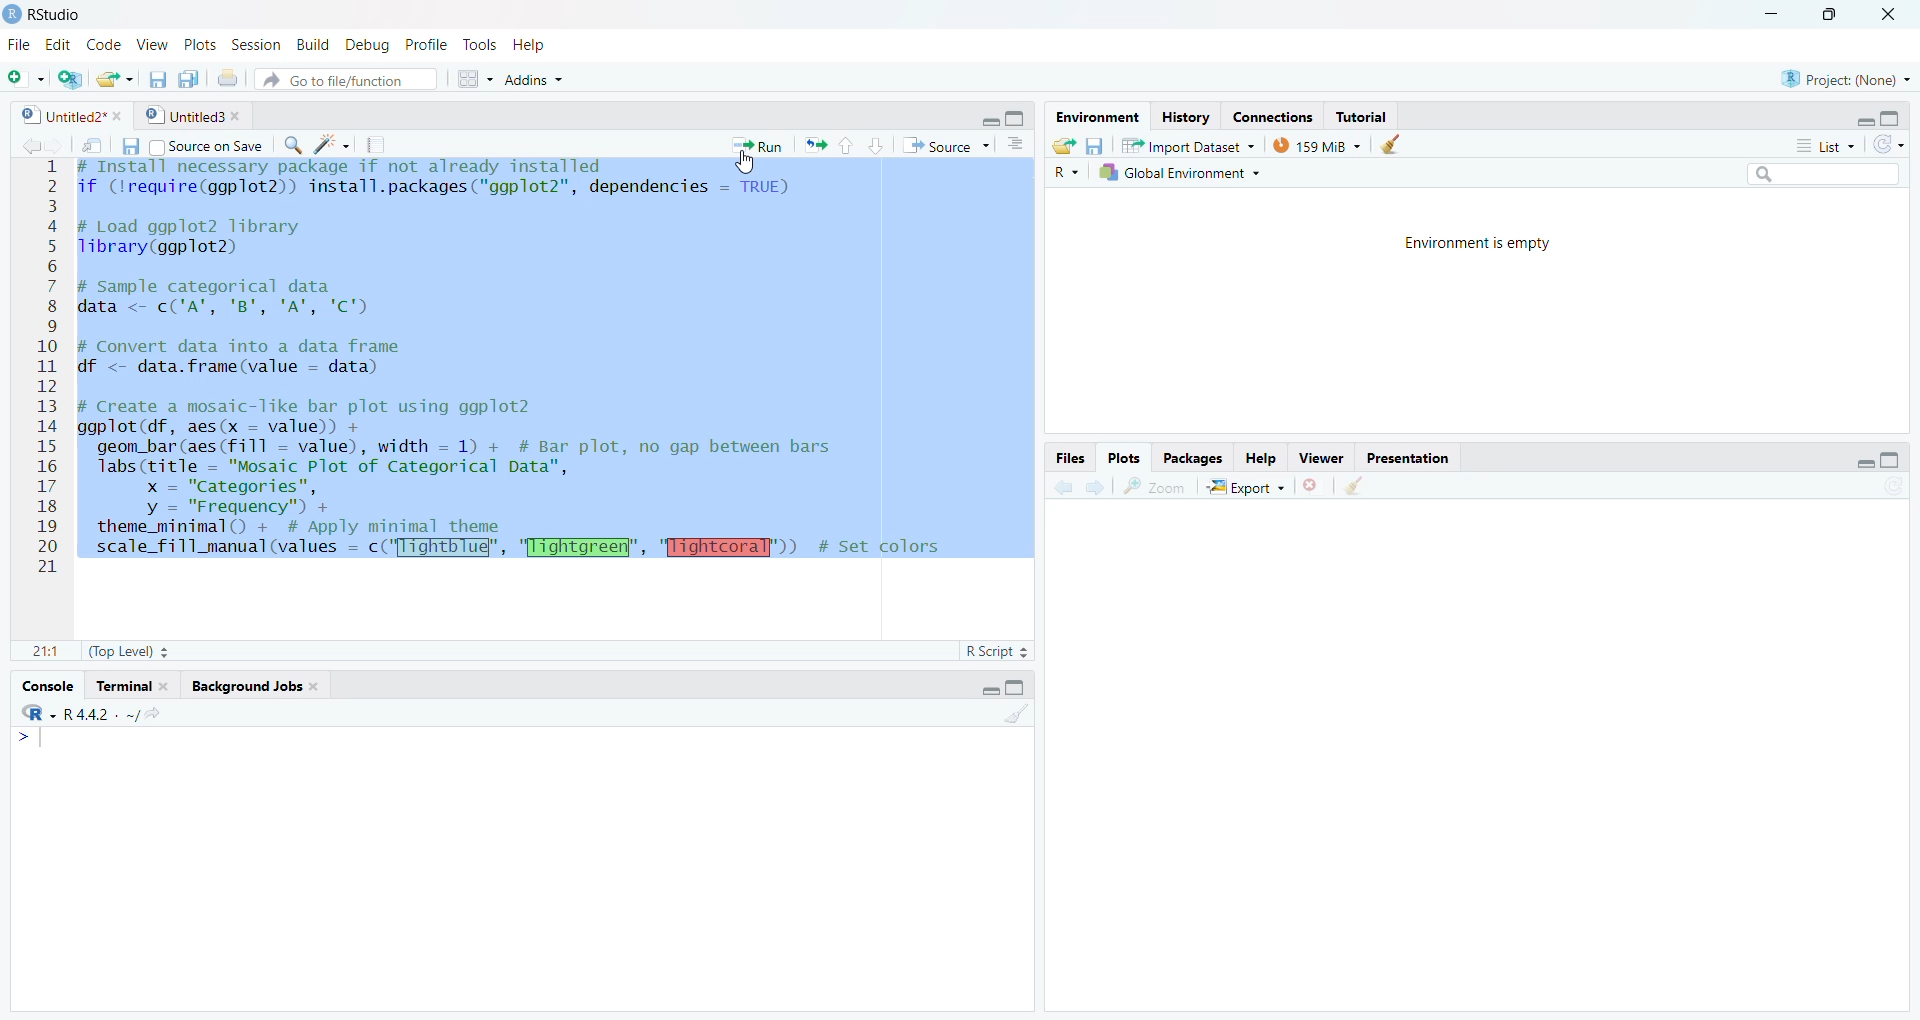  Describe the element at coordinates (944, 148) in the screenshot. I see `Source` at that location.